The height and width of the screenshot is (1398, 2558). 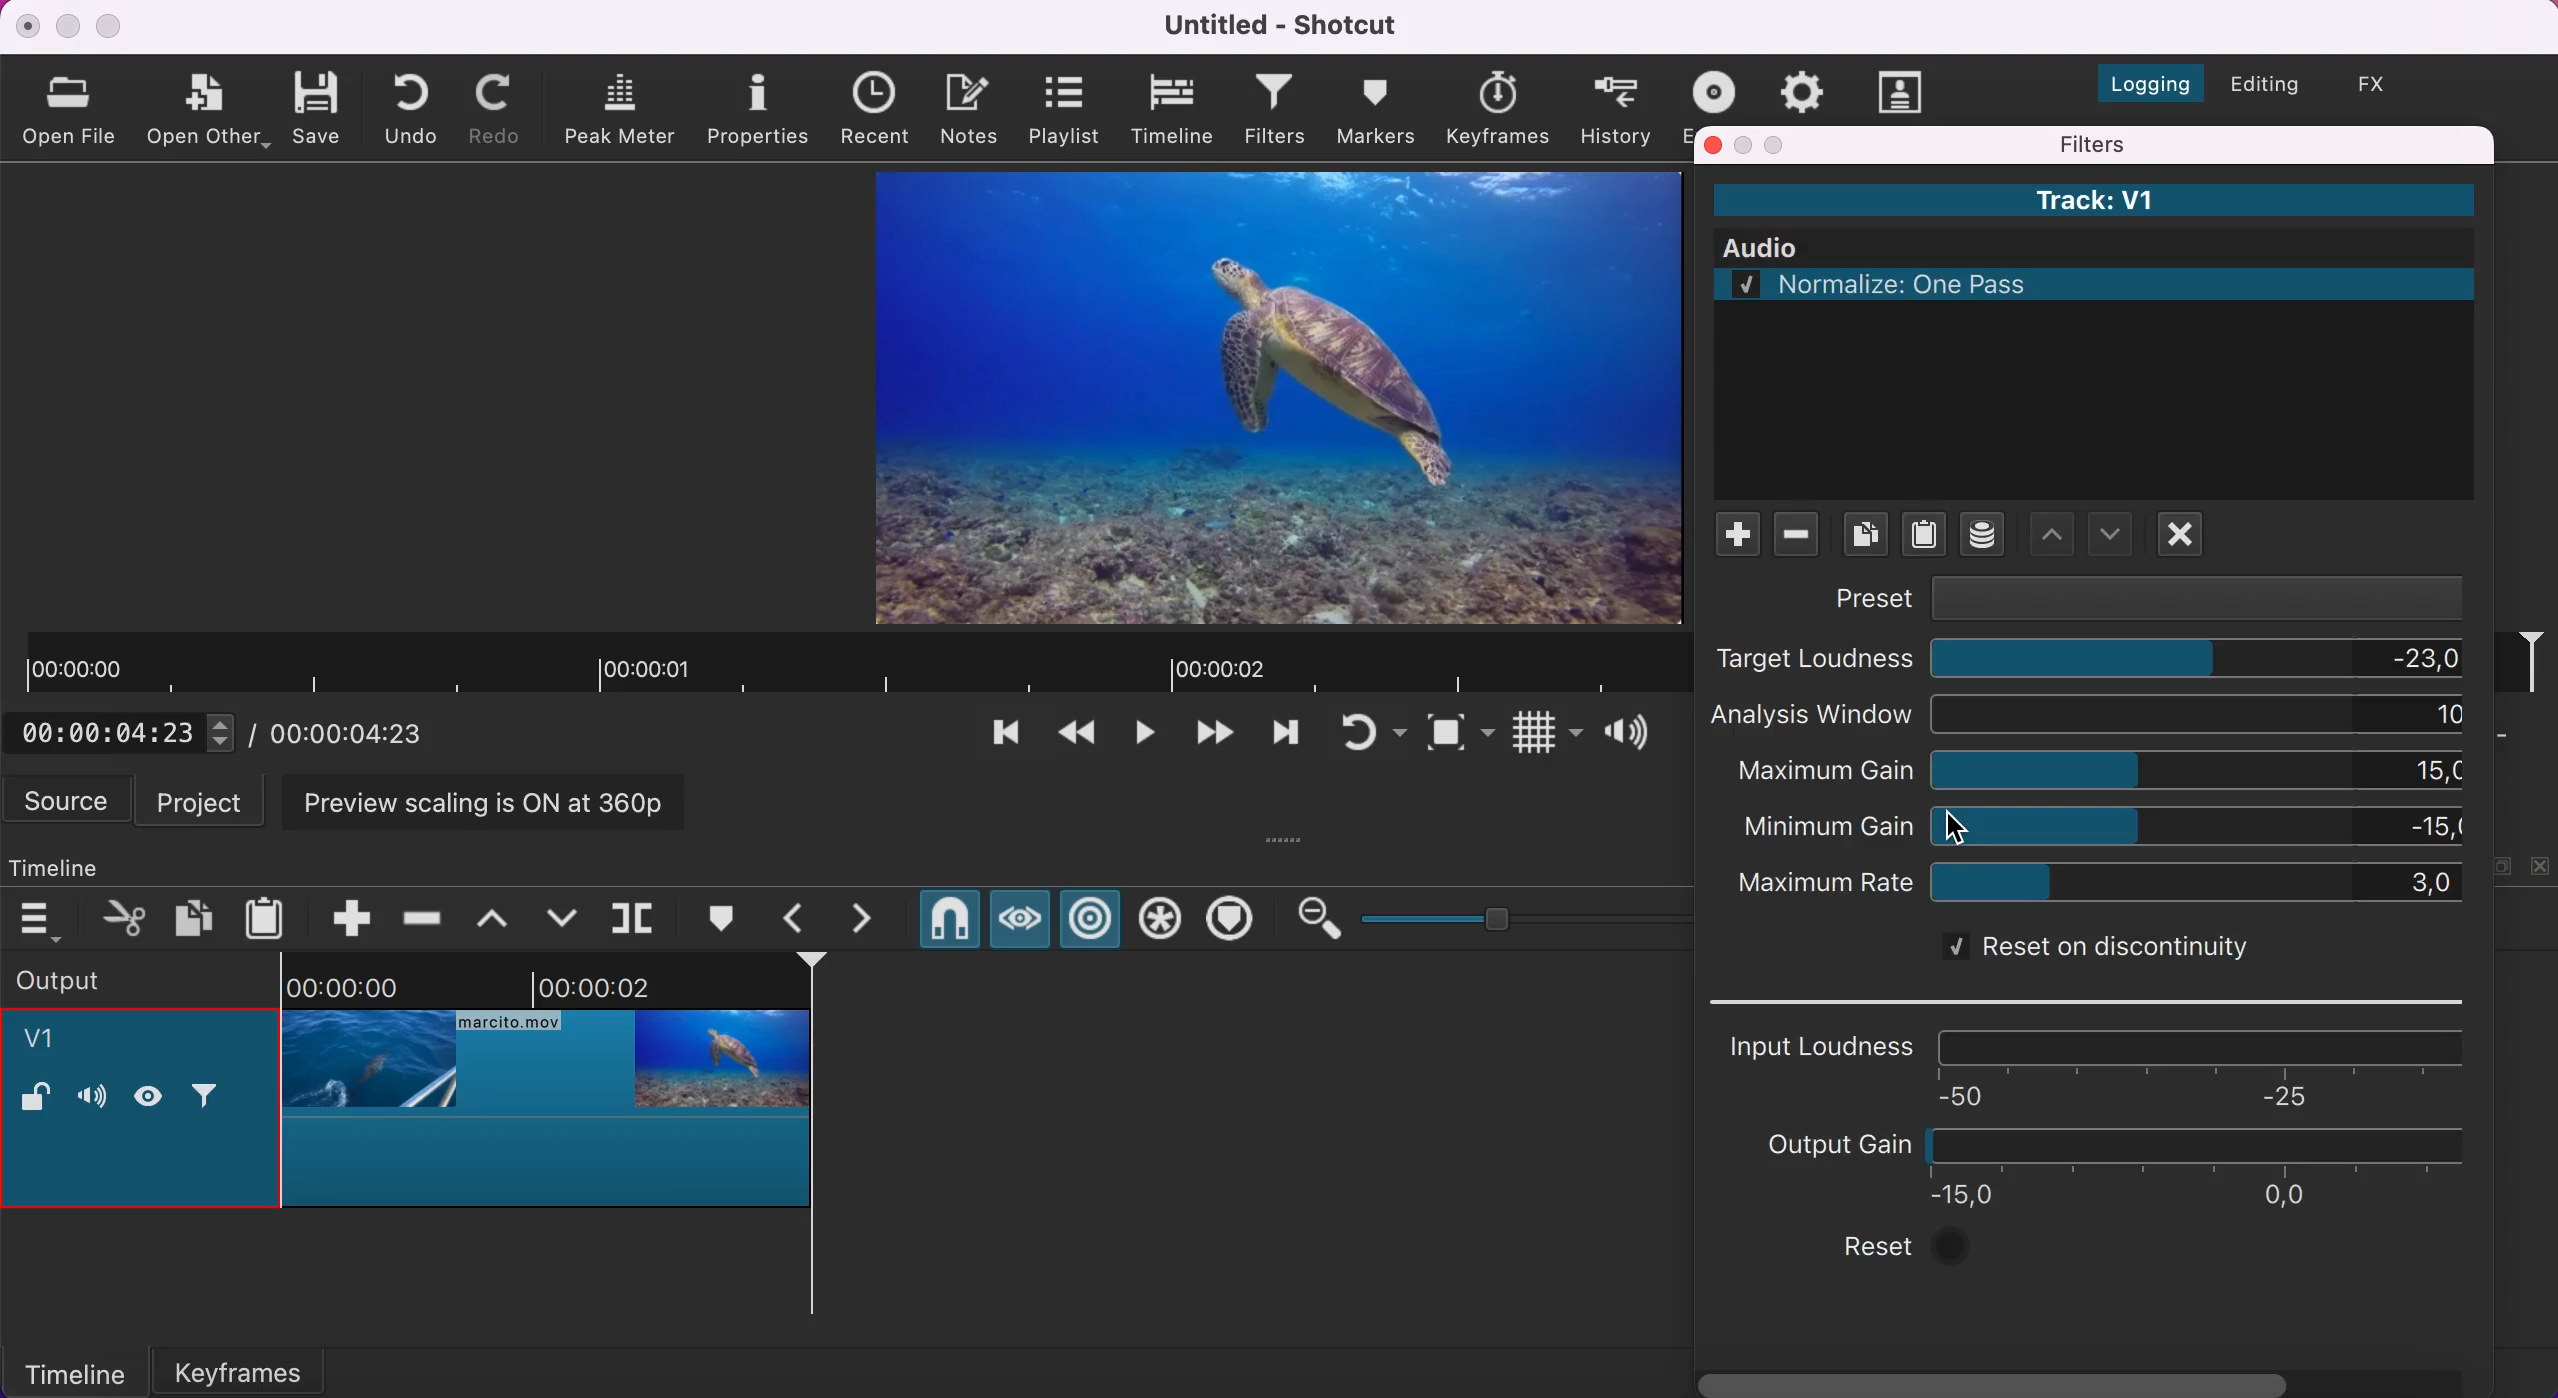 What do you see at coordinates (2187, 536) in the screenshot?
I see `deselect filter` at bounding box center [2187, 536].